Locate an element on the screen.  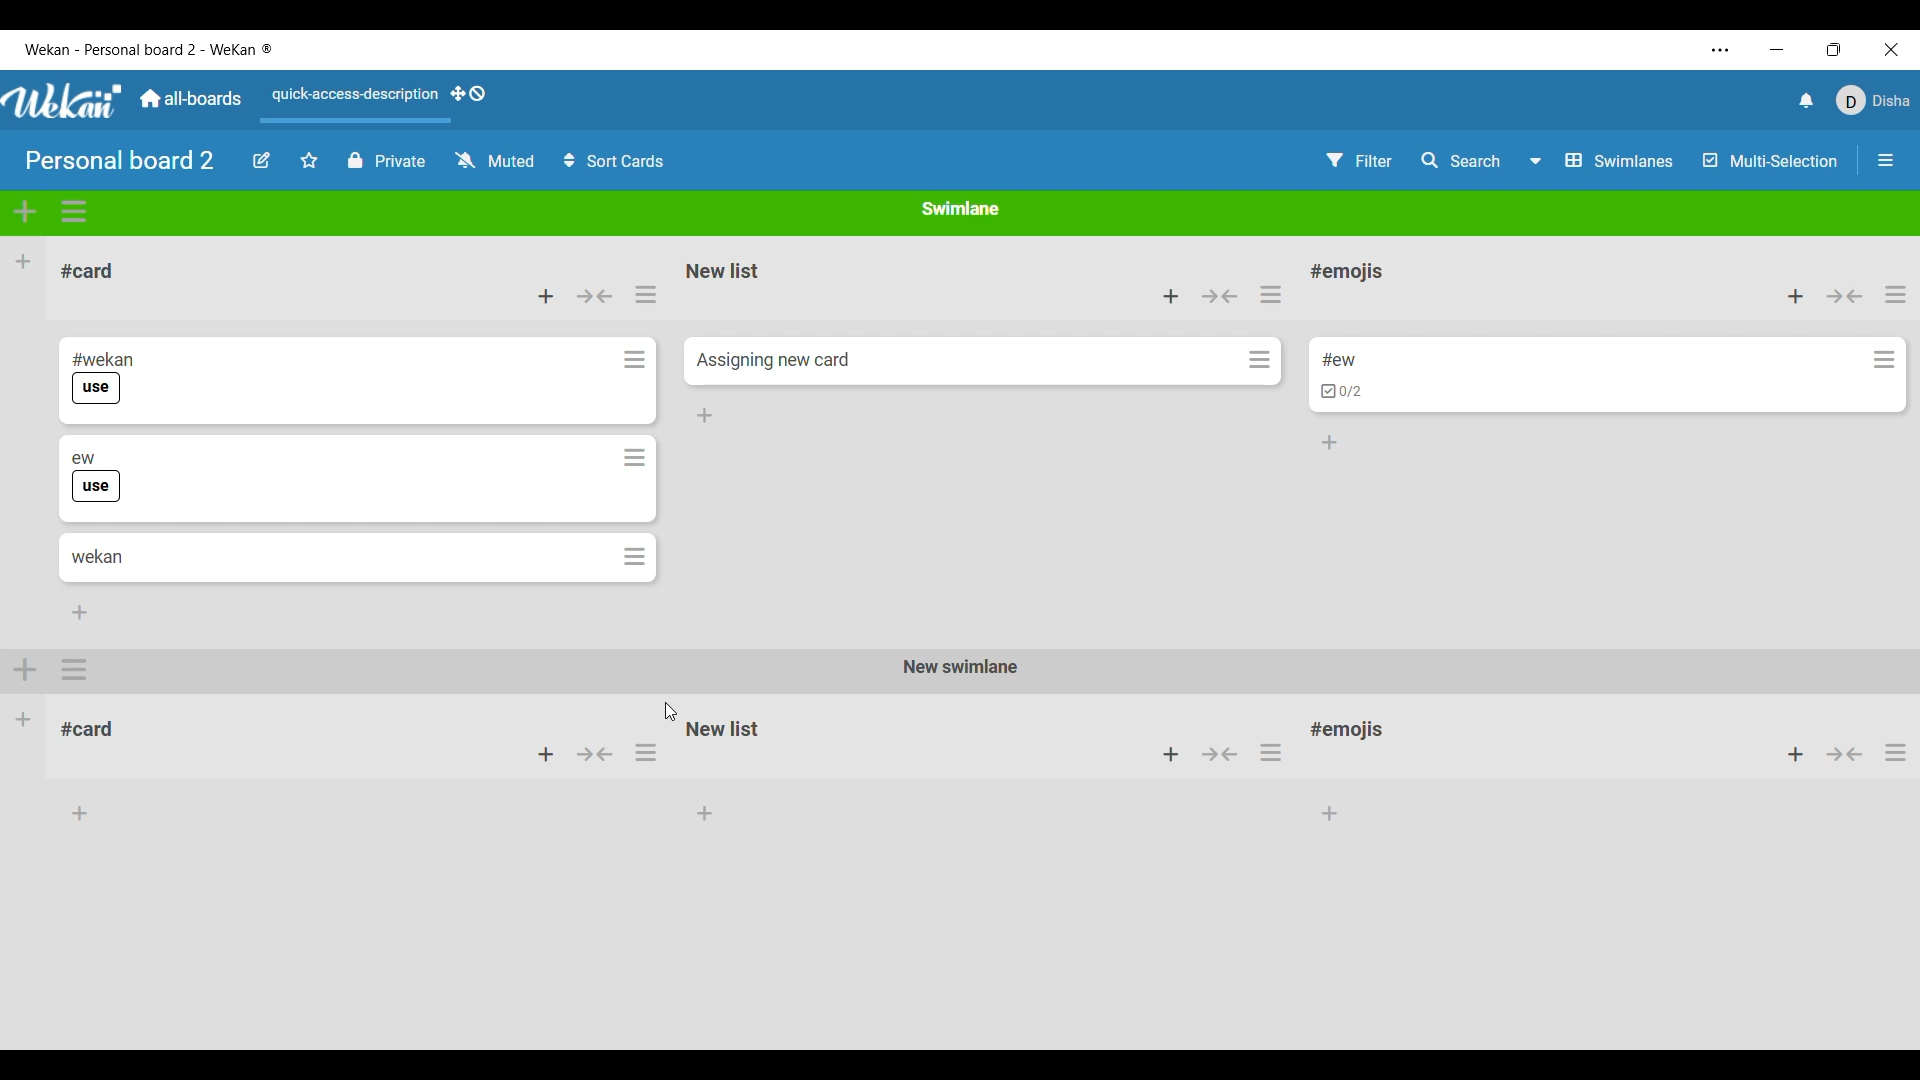
Multi selection is located at coordinates (1771, 161).